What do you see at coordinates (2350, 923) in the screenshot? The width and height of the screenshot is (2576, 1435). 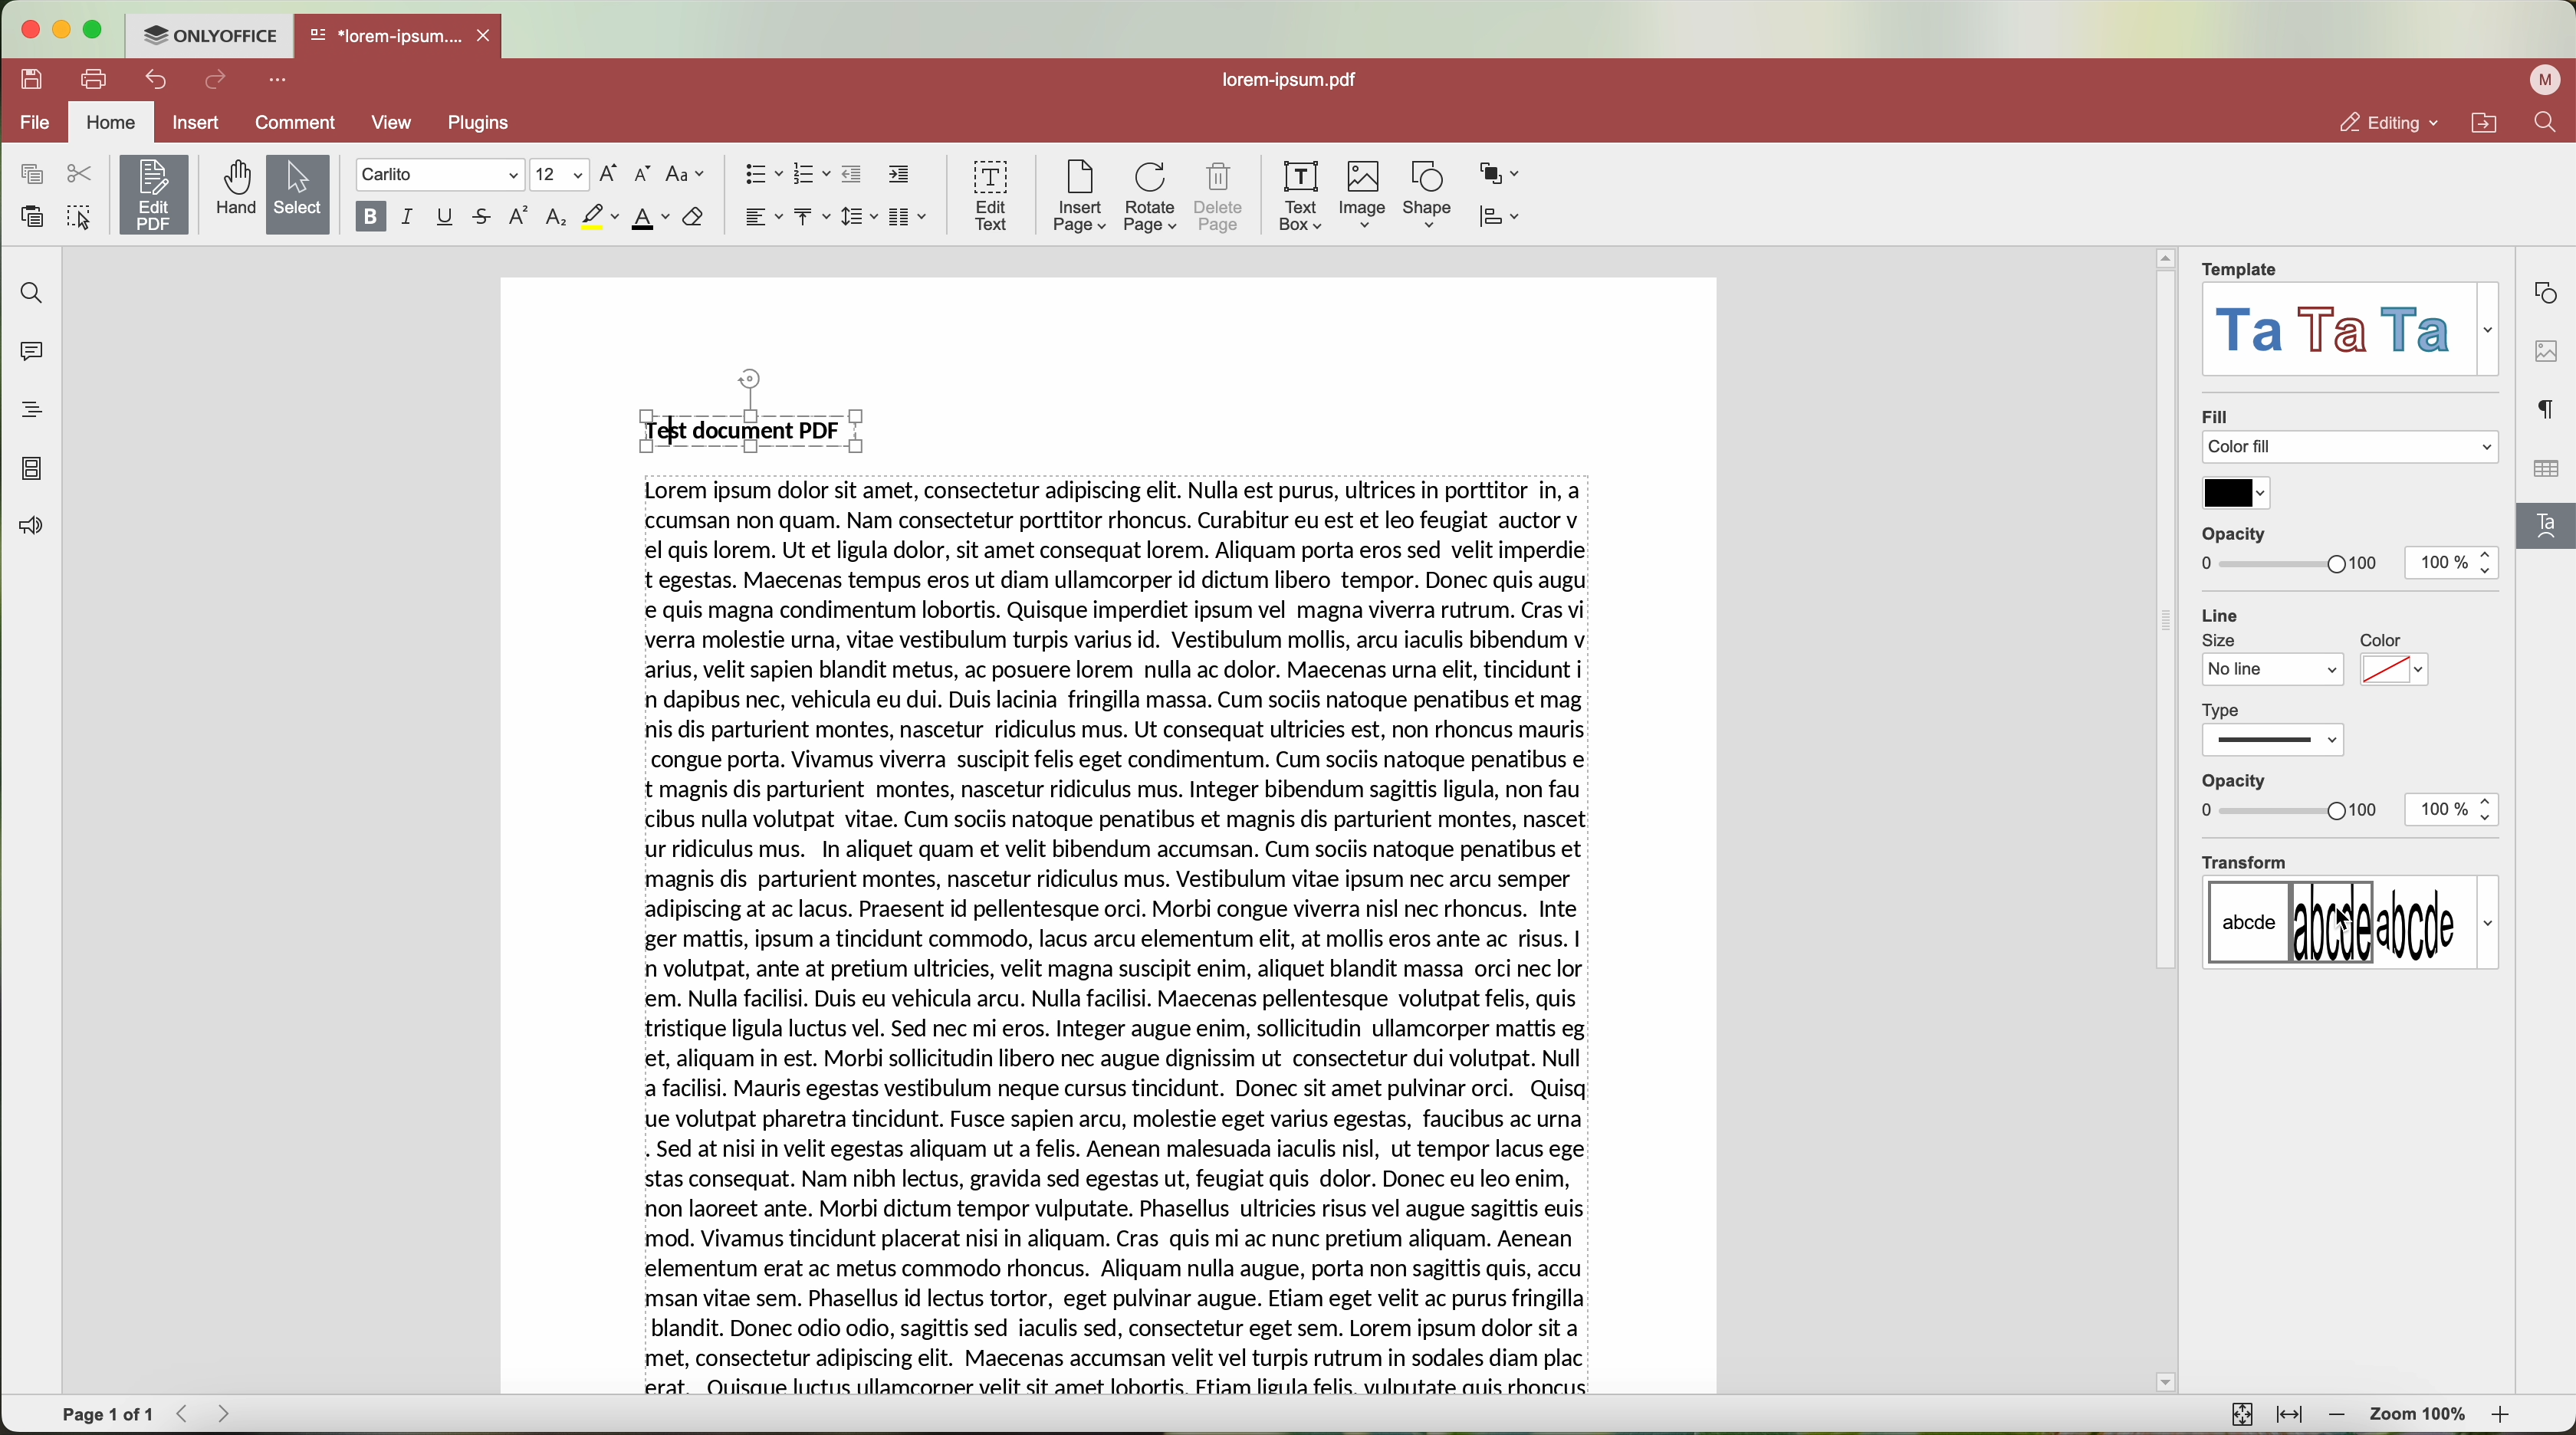 I see `letters` at bounding box center [2350, 923].